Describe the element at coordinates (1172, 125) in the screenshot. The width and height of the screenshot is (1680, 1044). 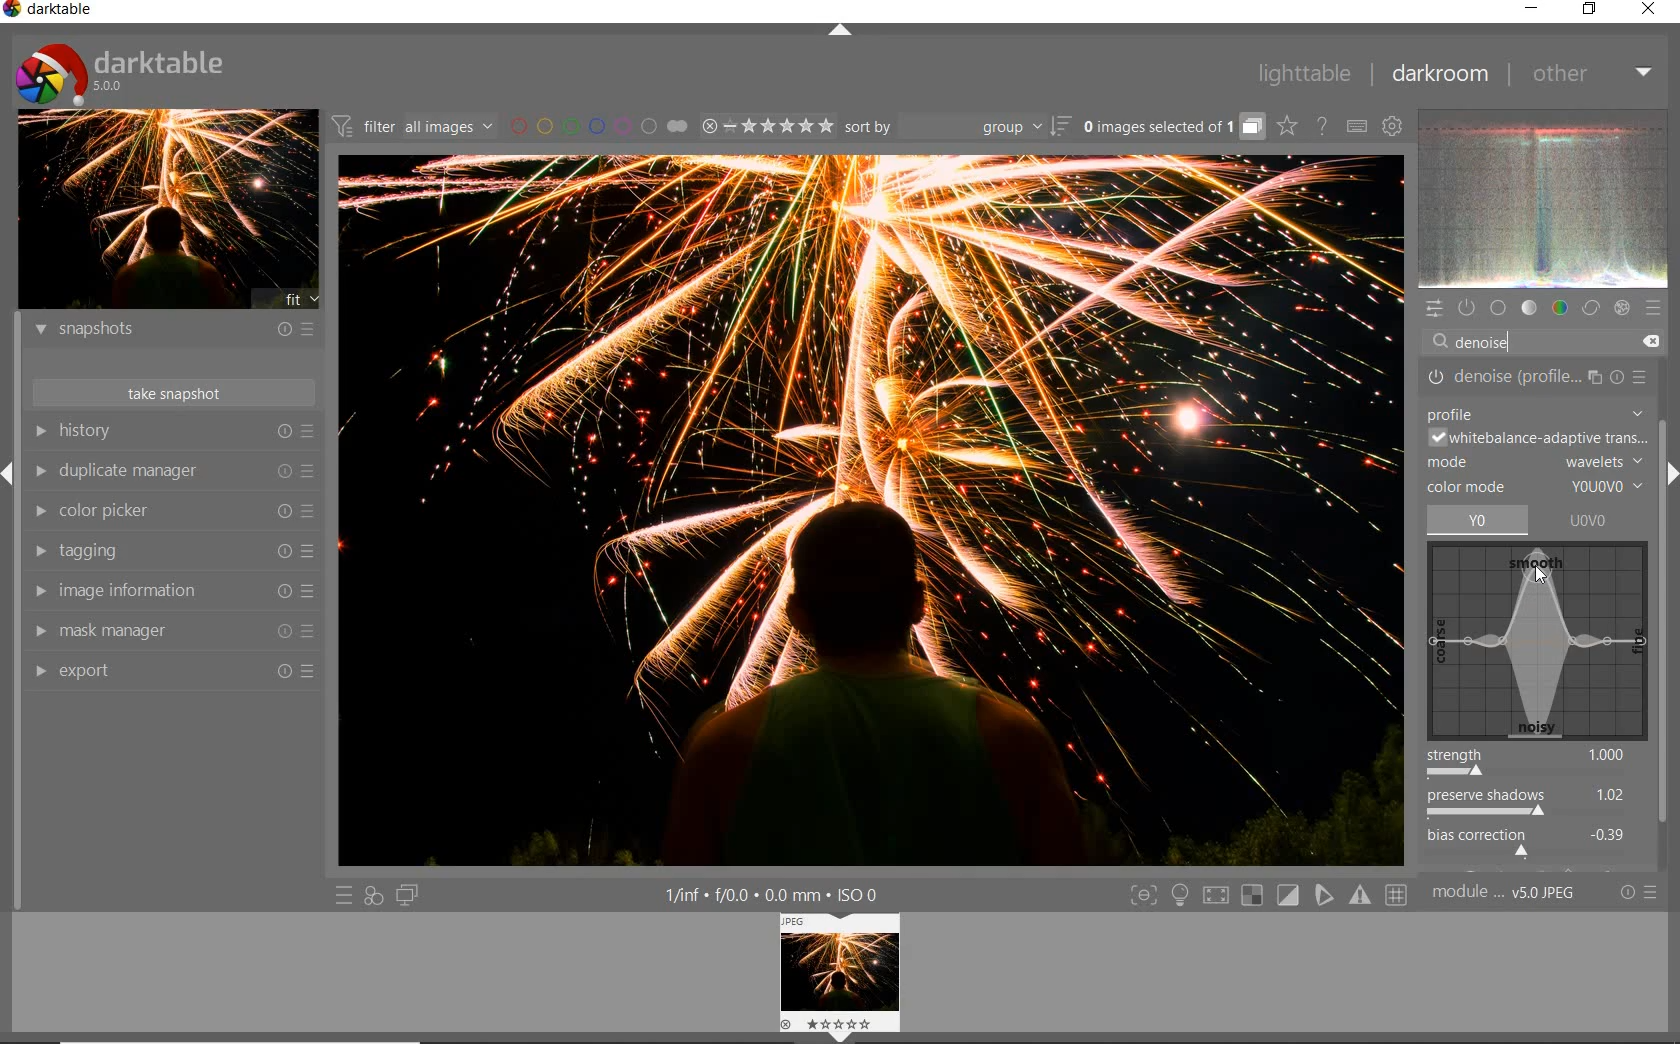
I see `grouped images` at that location.